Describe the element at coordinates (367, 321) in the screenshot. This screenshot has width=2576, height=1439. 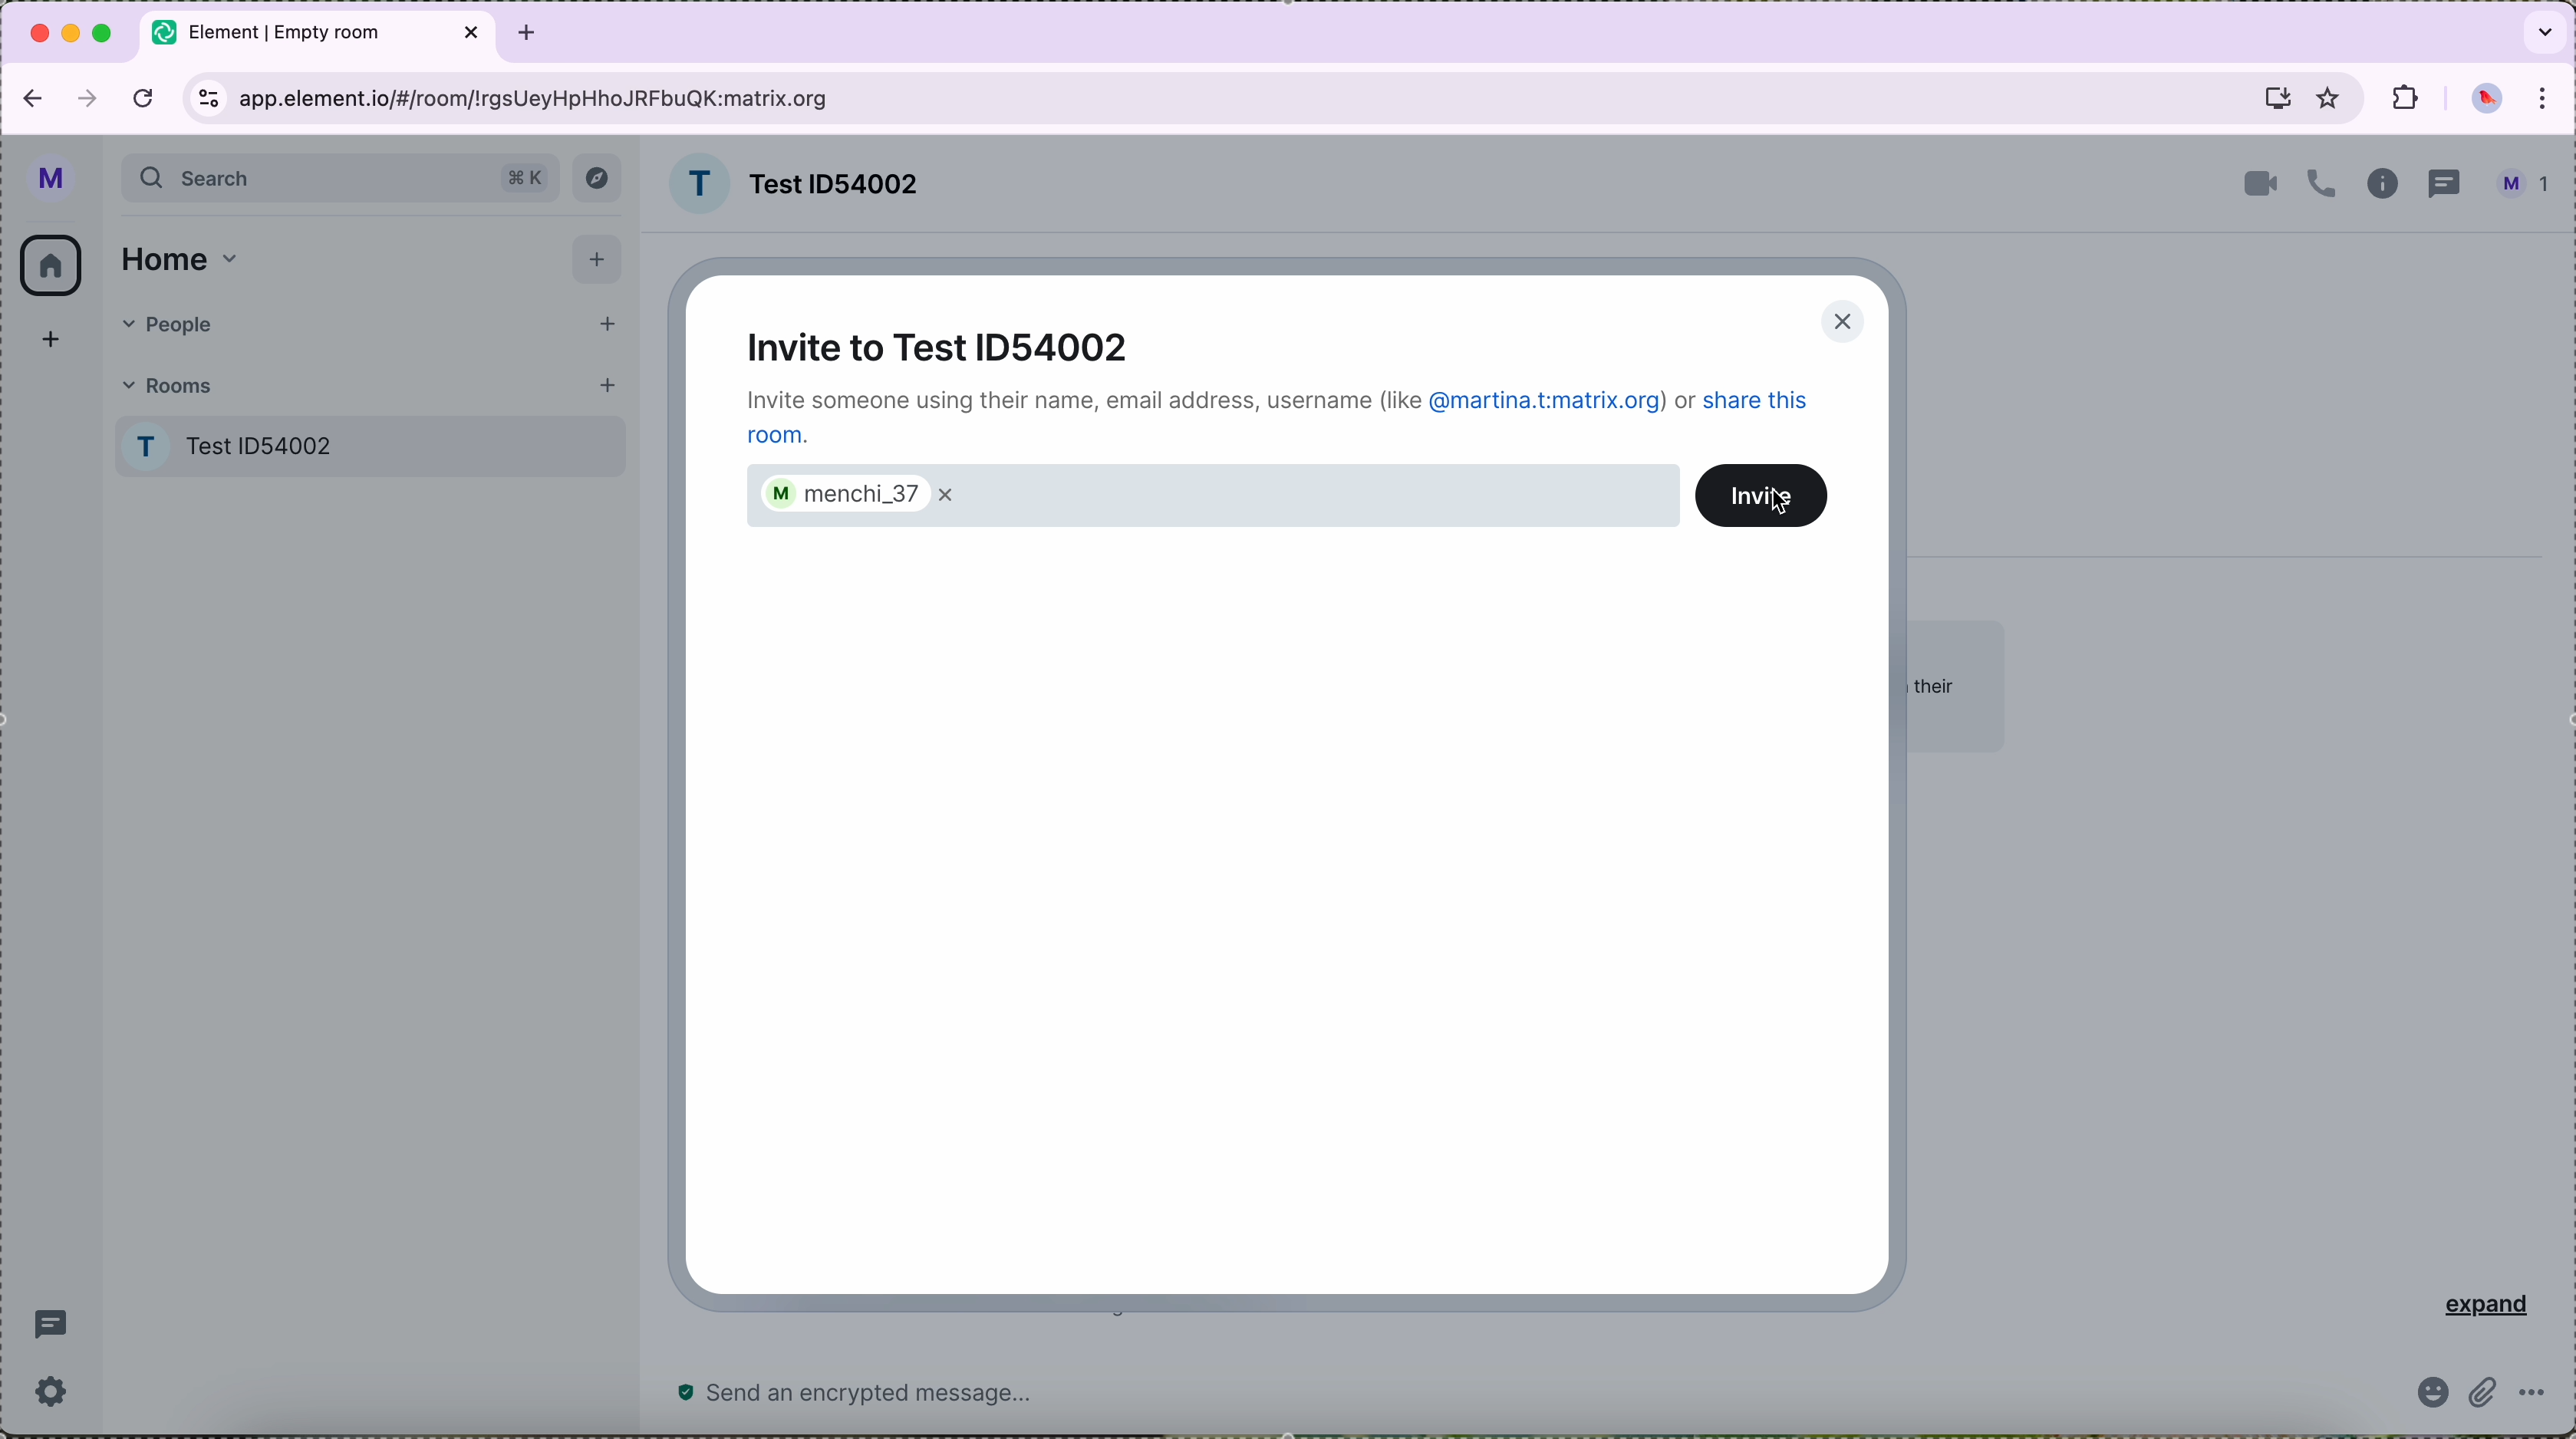
I see `people tab` at that location.